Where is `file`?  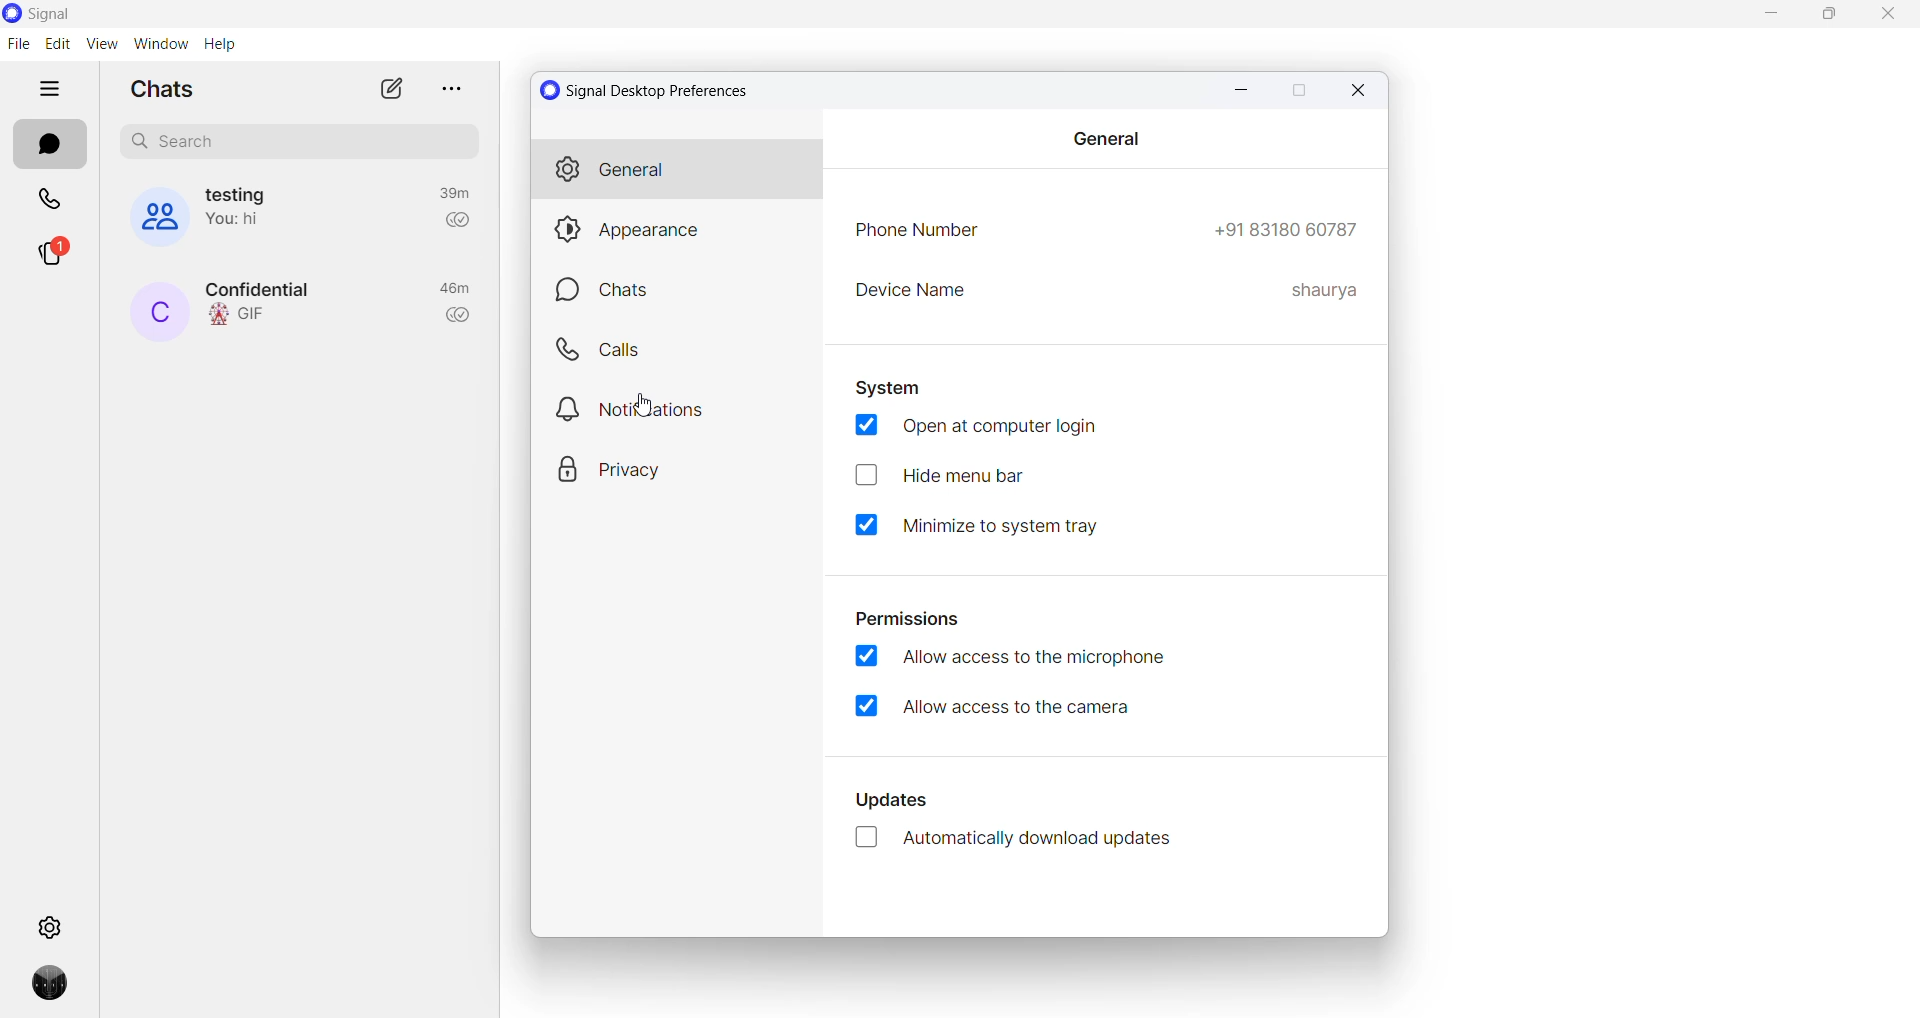
file is located at coordinates (18, 44).